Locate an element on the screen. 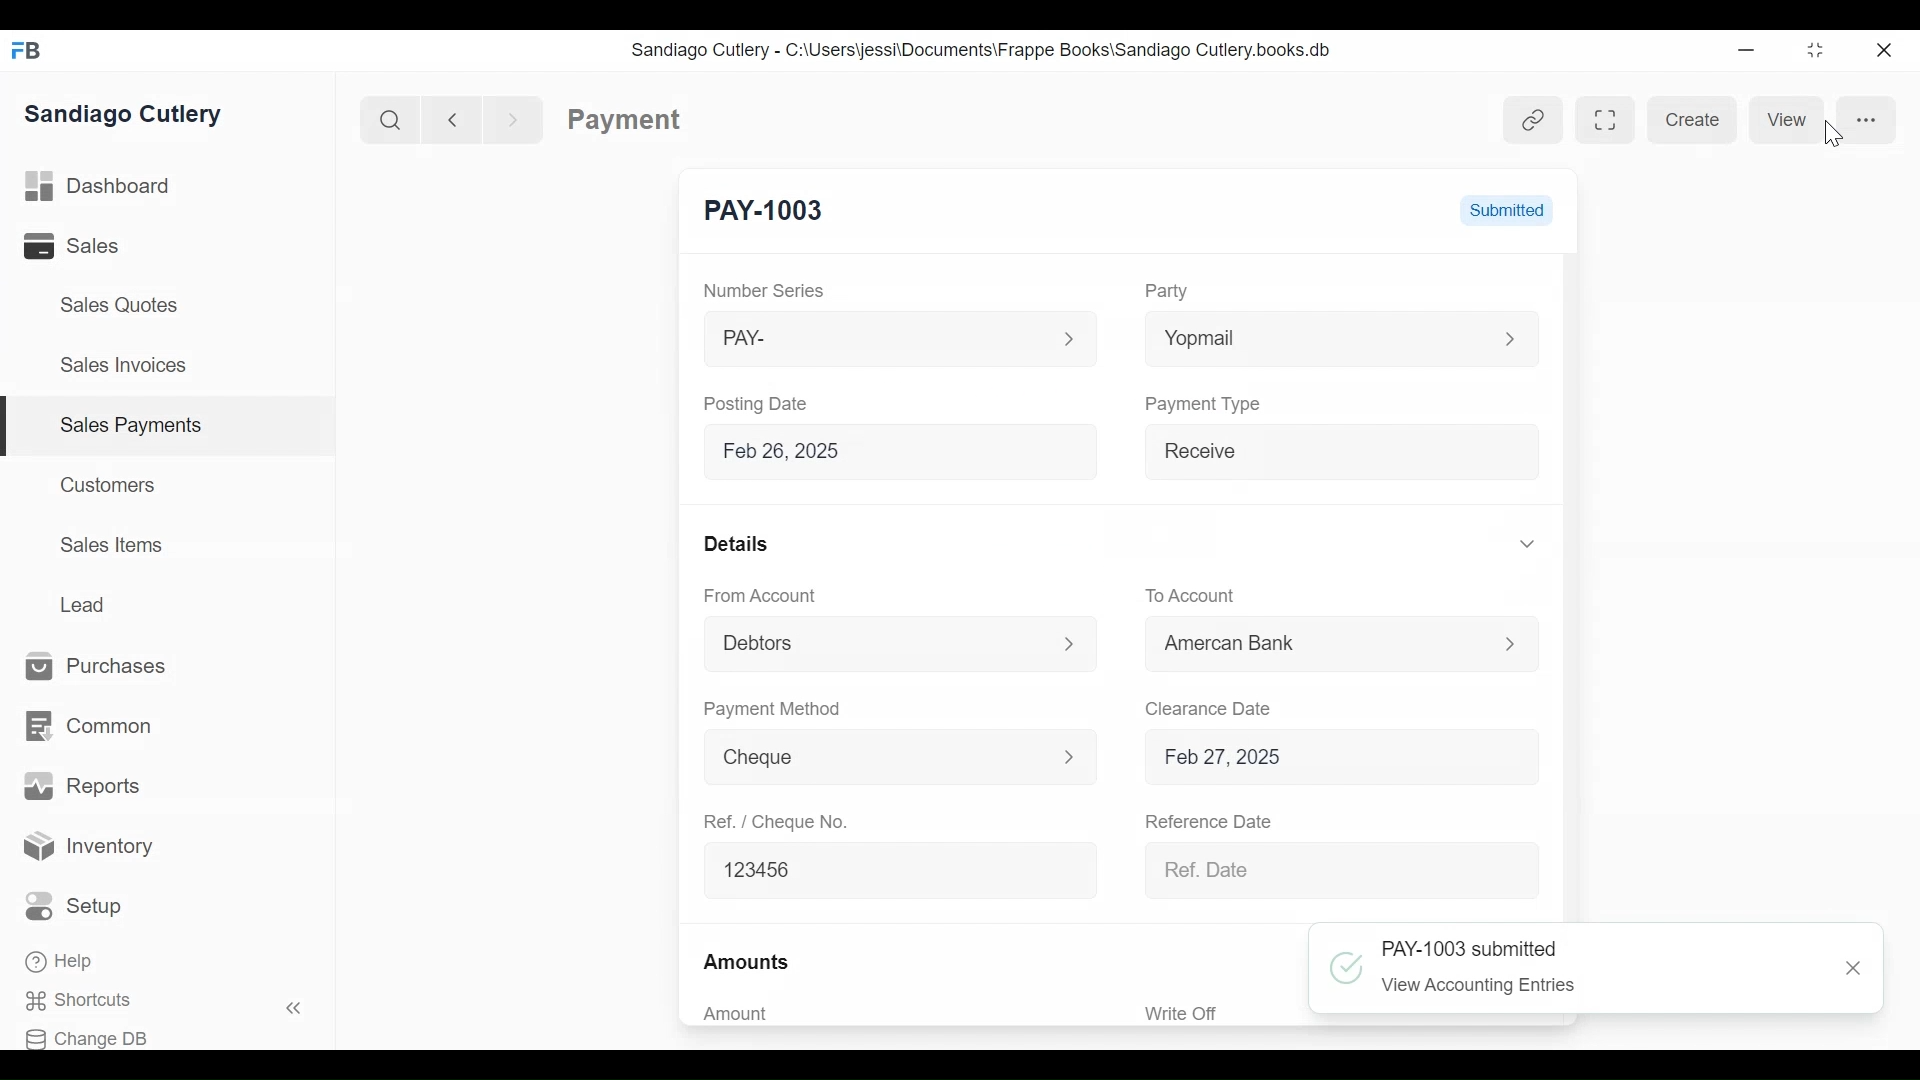 The height and width of the screenshot is (1080, 1920). Debtors is located at coordinates (875, 642).